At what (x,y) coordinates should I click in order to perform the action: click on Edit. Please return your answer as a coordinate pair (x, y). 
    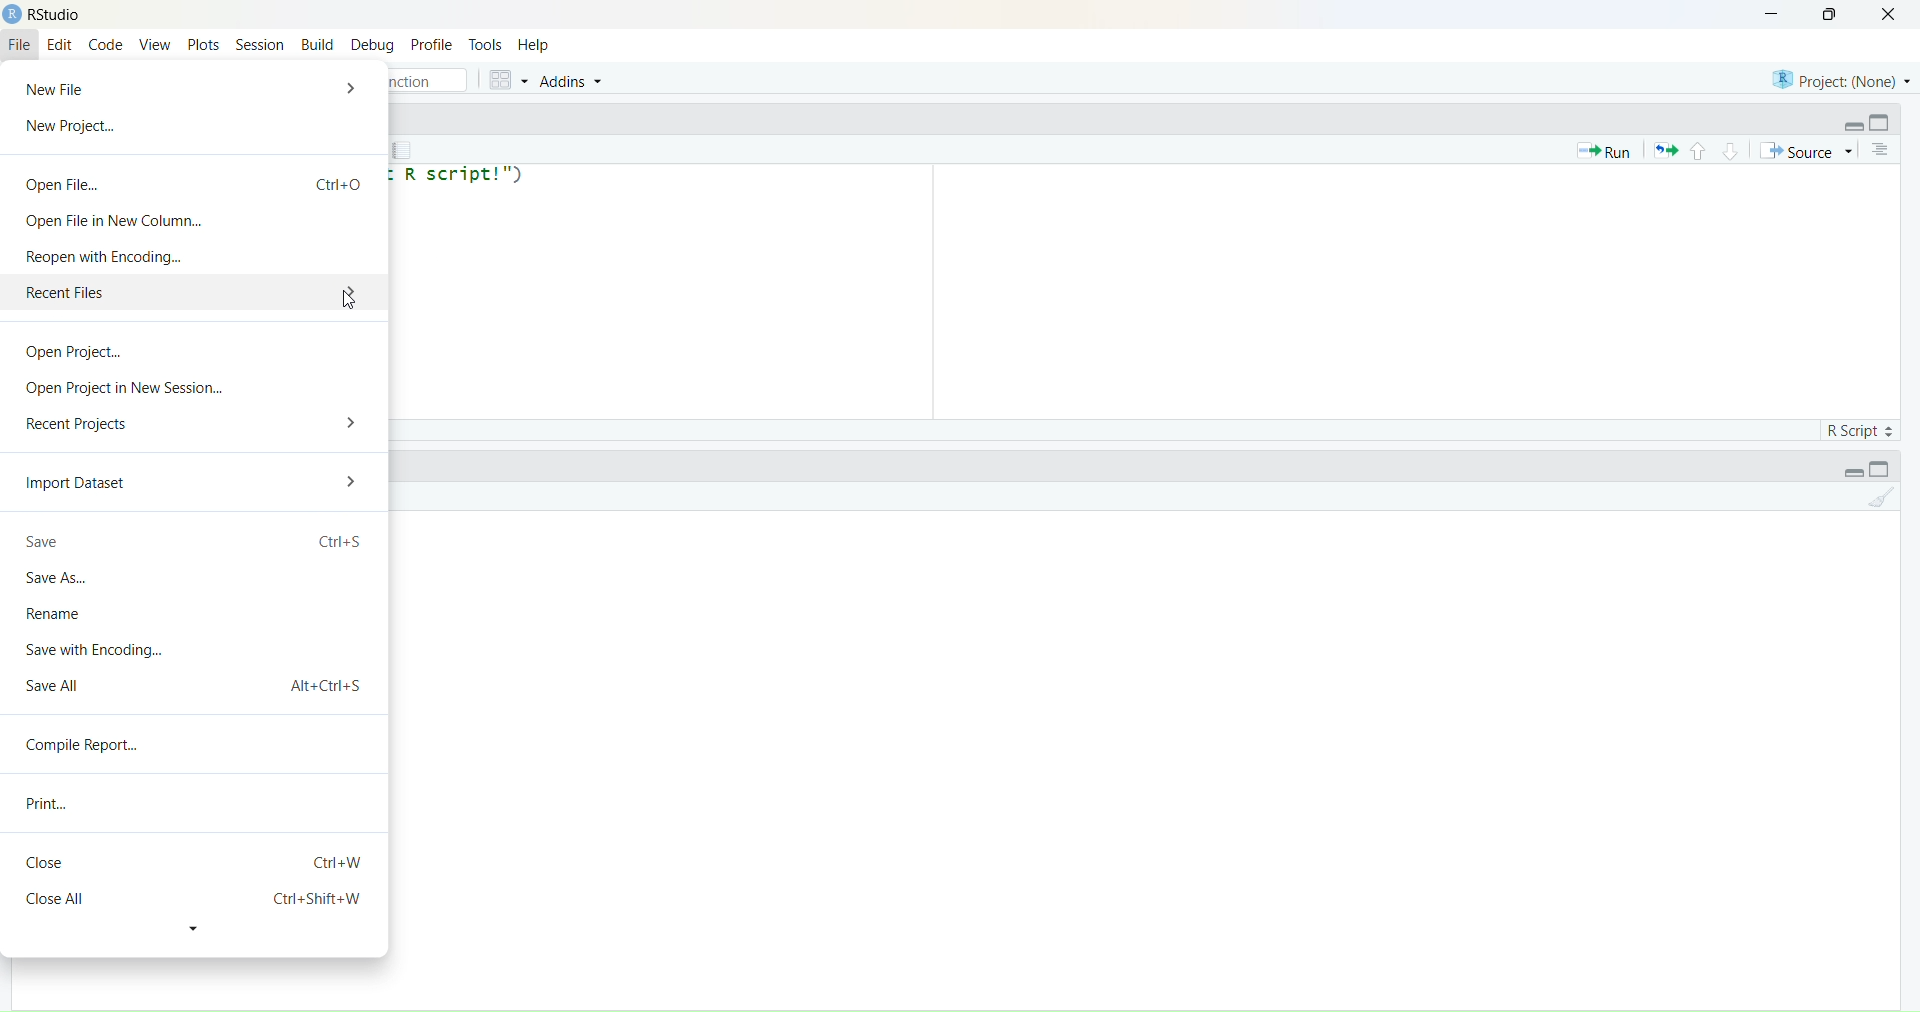
    Looking at the image, I should click on (60, 46).